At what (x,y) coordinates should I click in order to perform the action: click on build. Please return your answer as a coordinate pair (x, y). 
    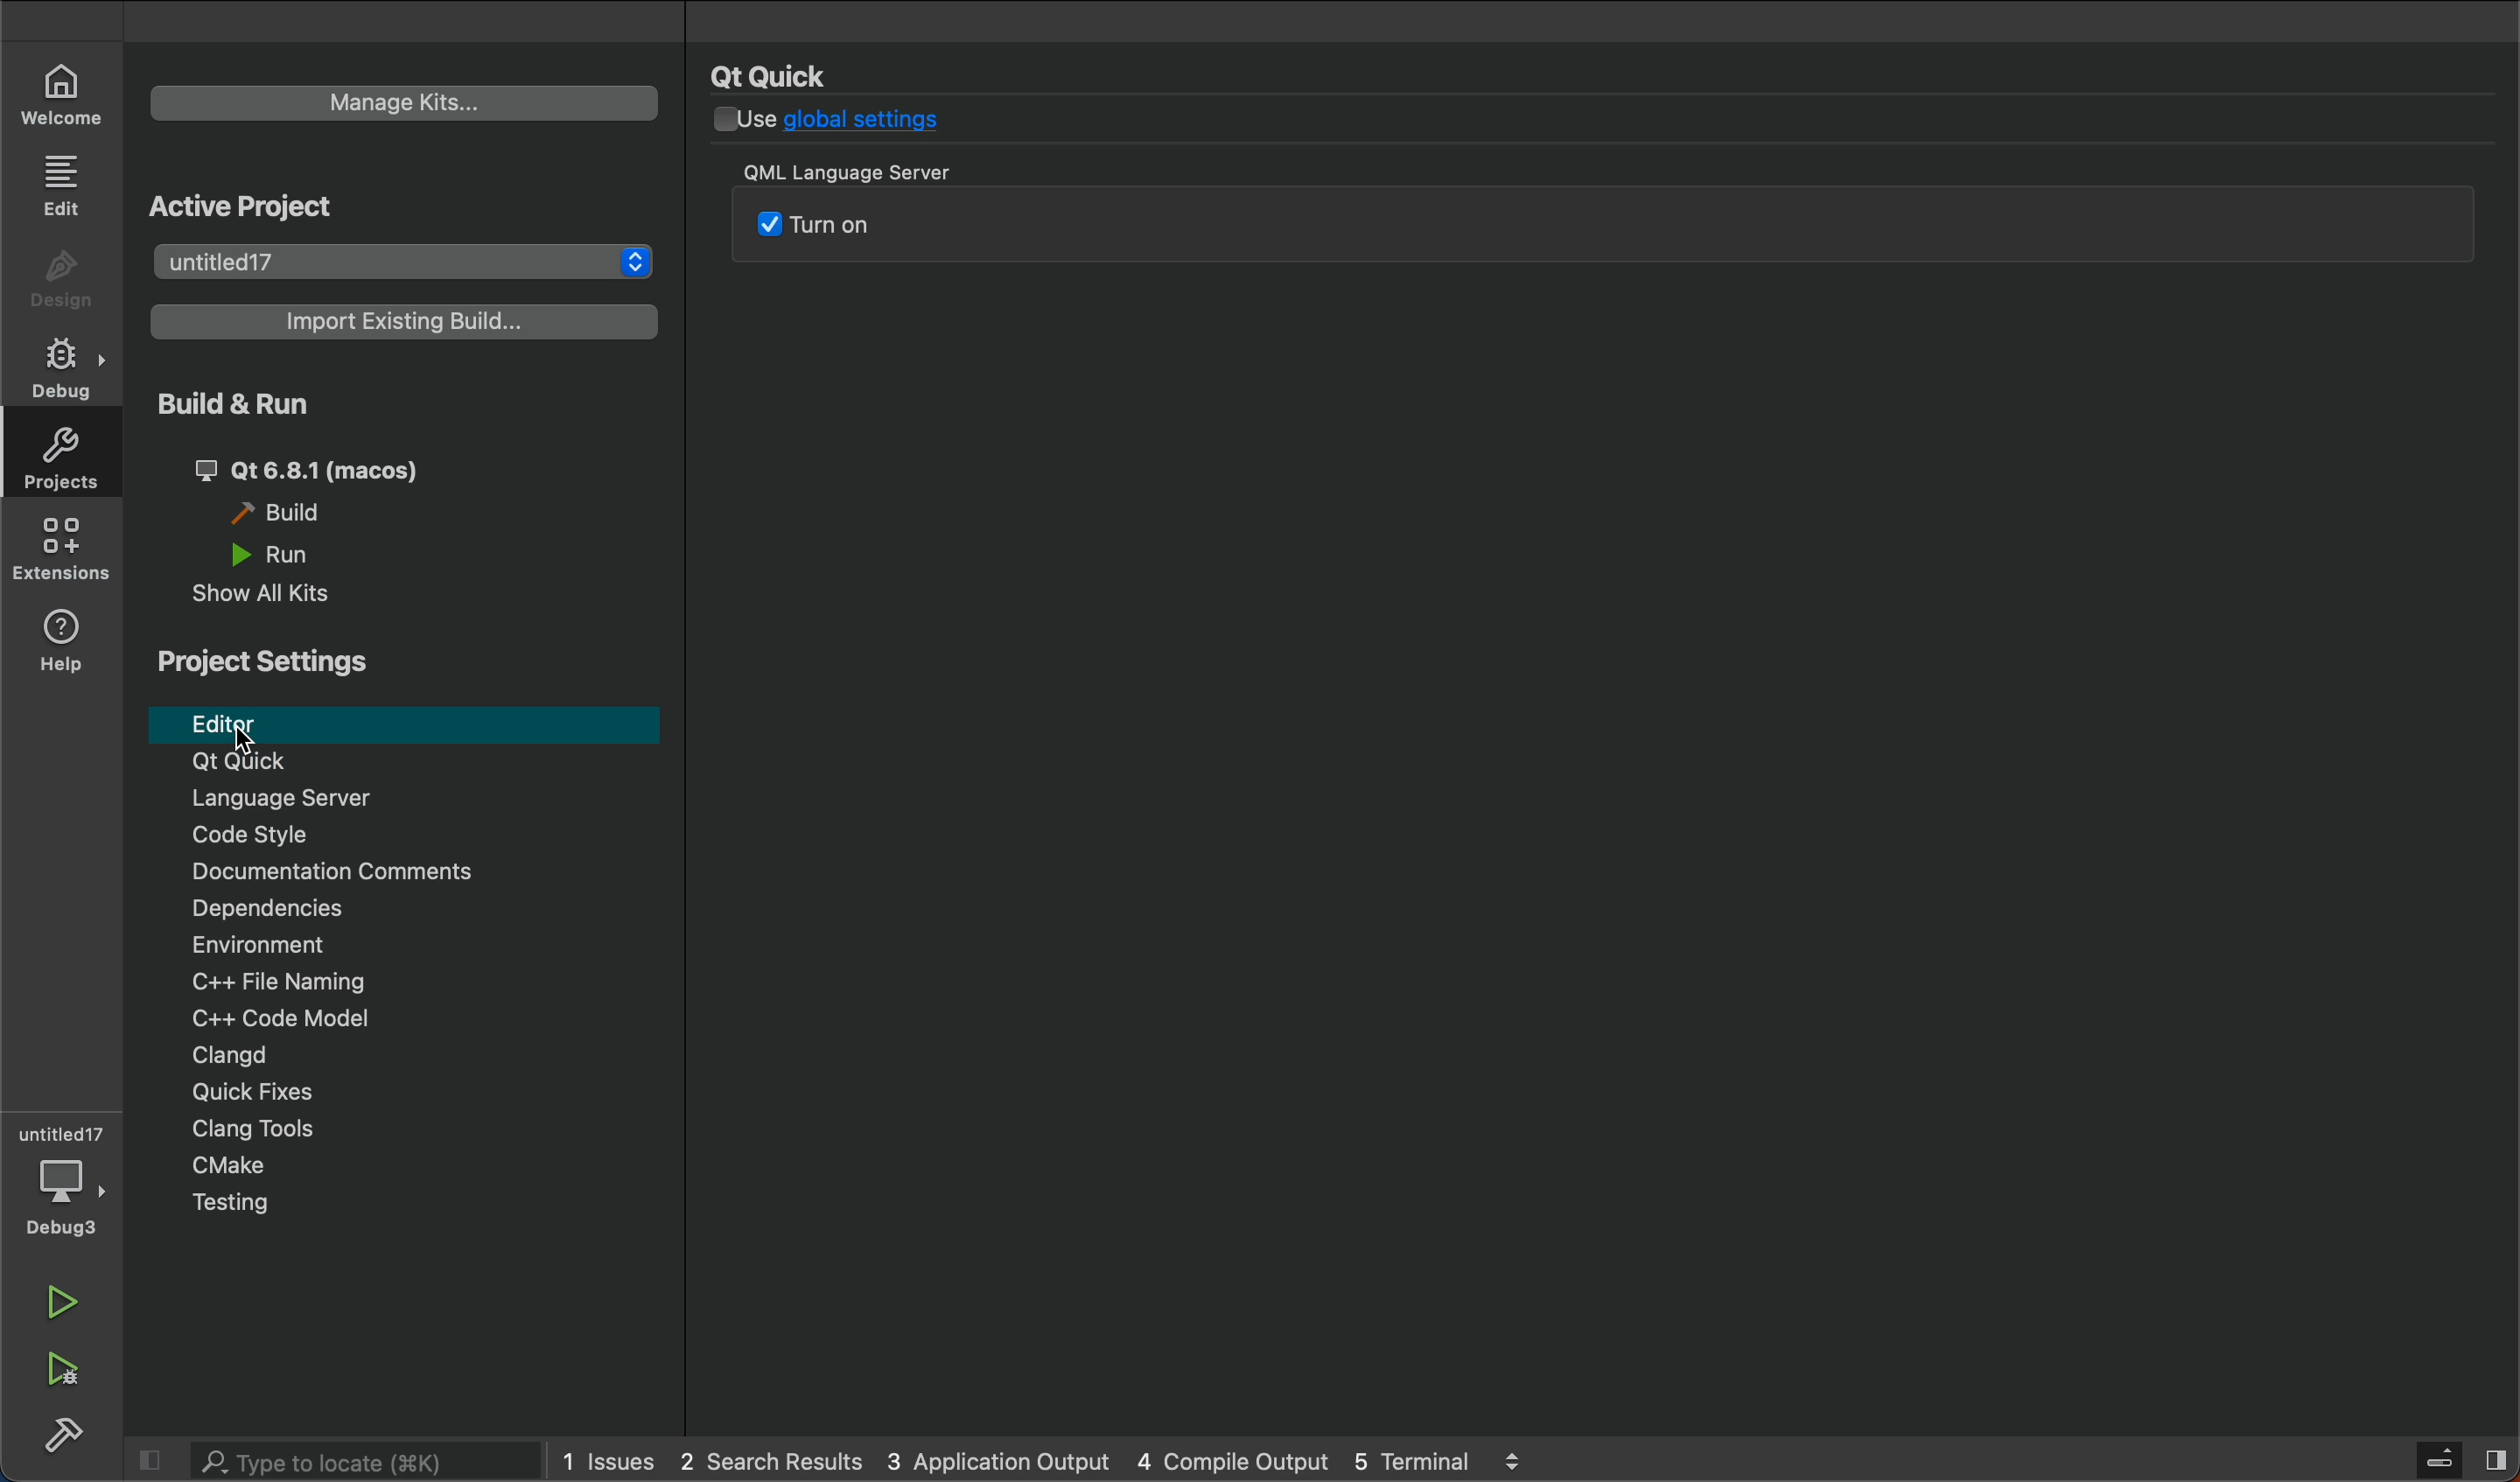
    Looking at the image, I should click on (70, 1434).